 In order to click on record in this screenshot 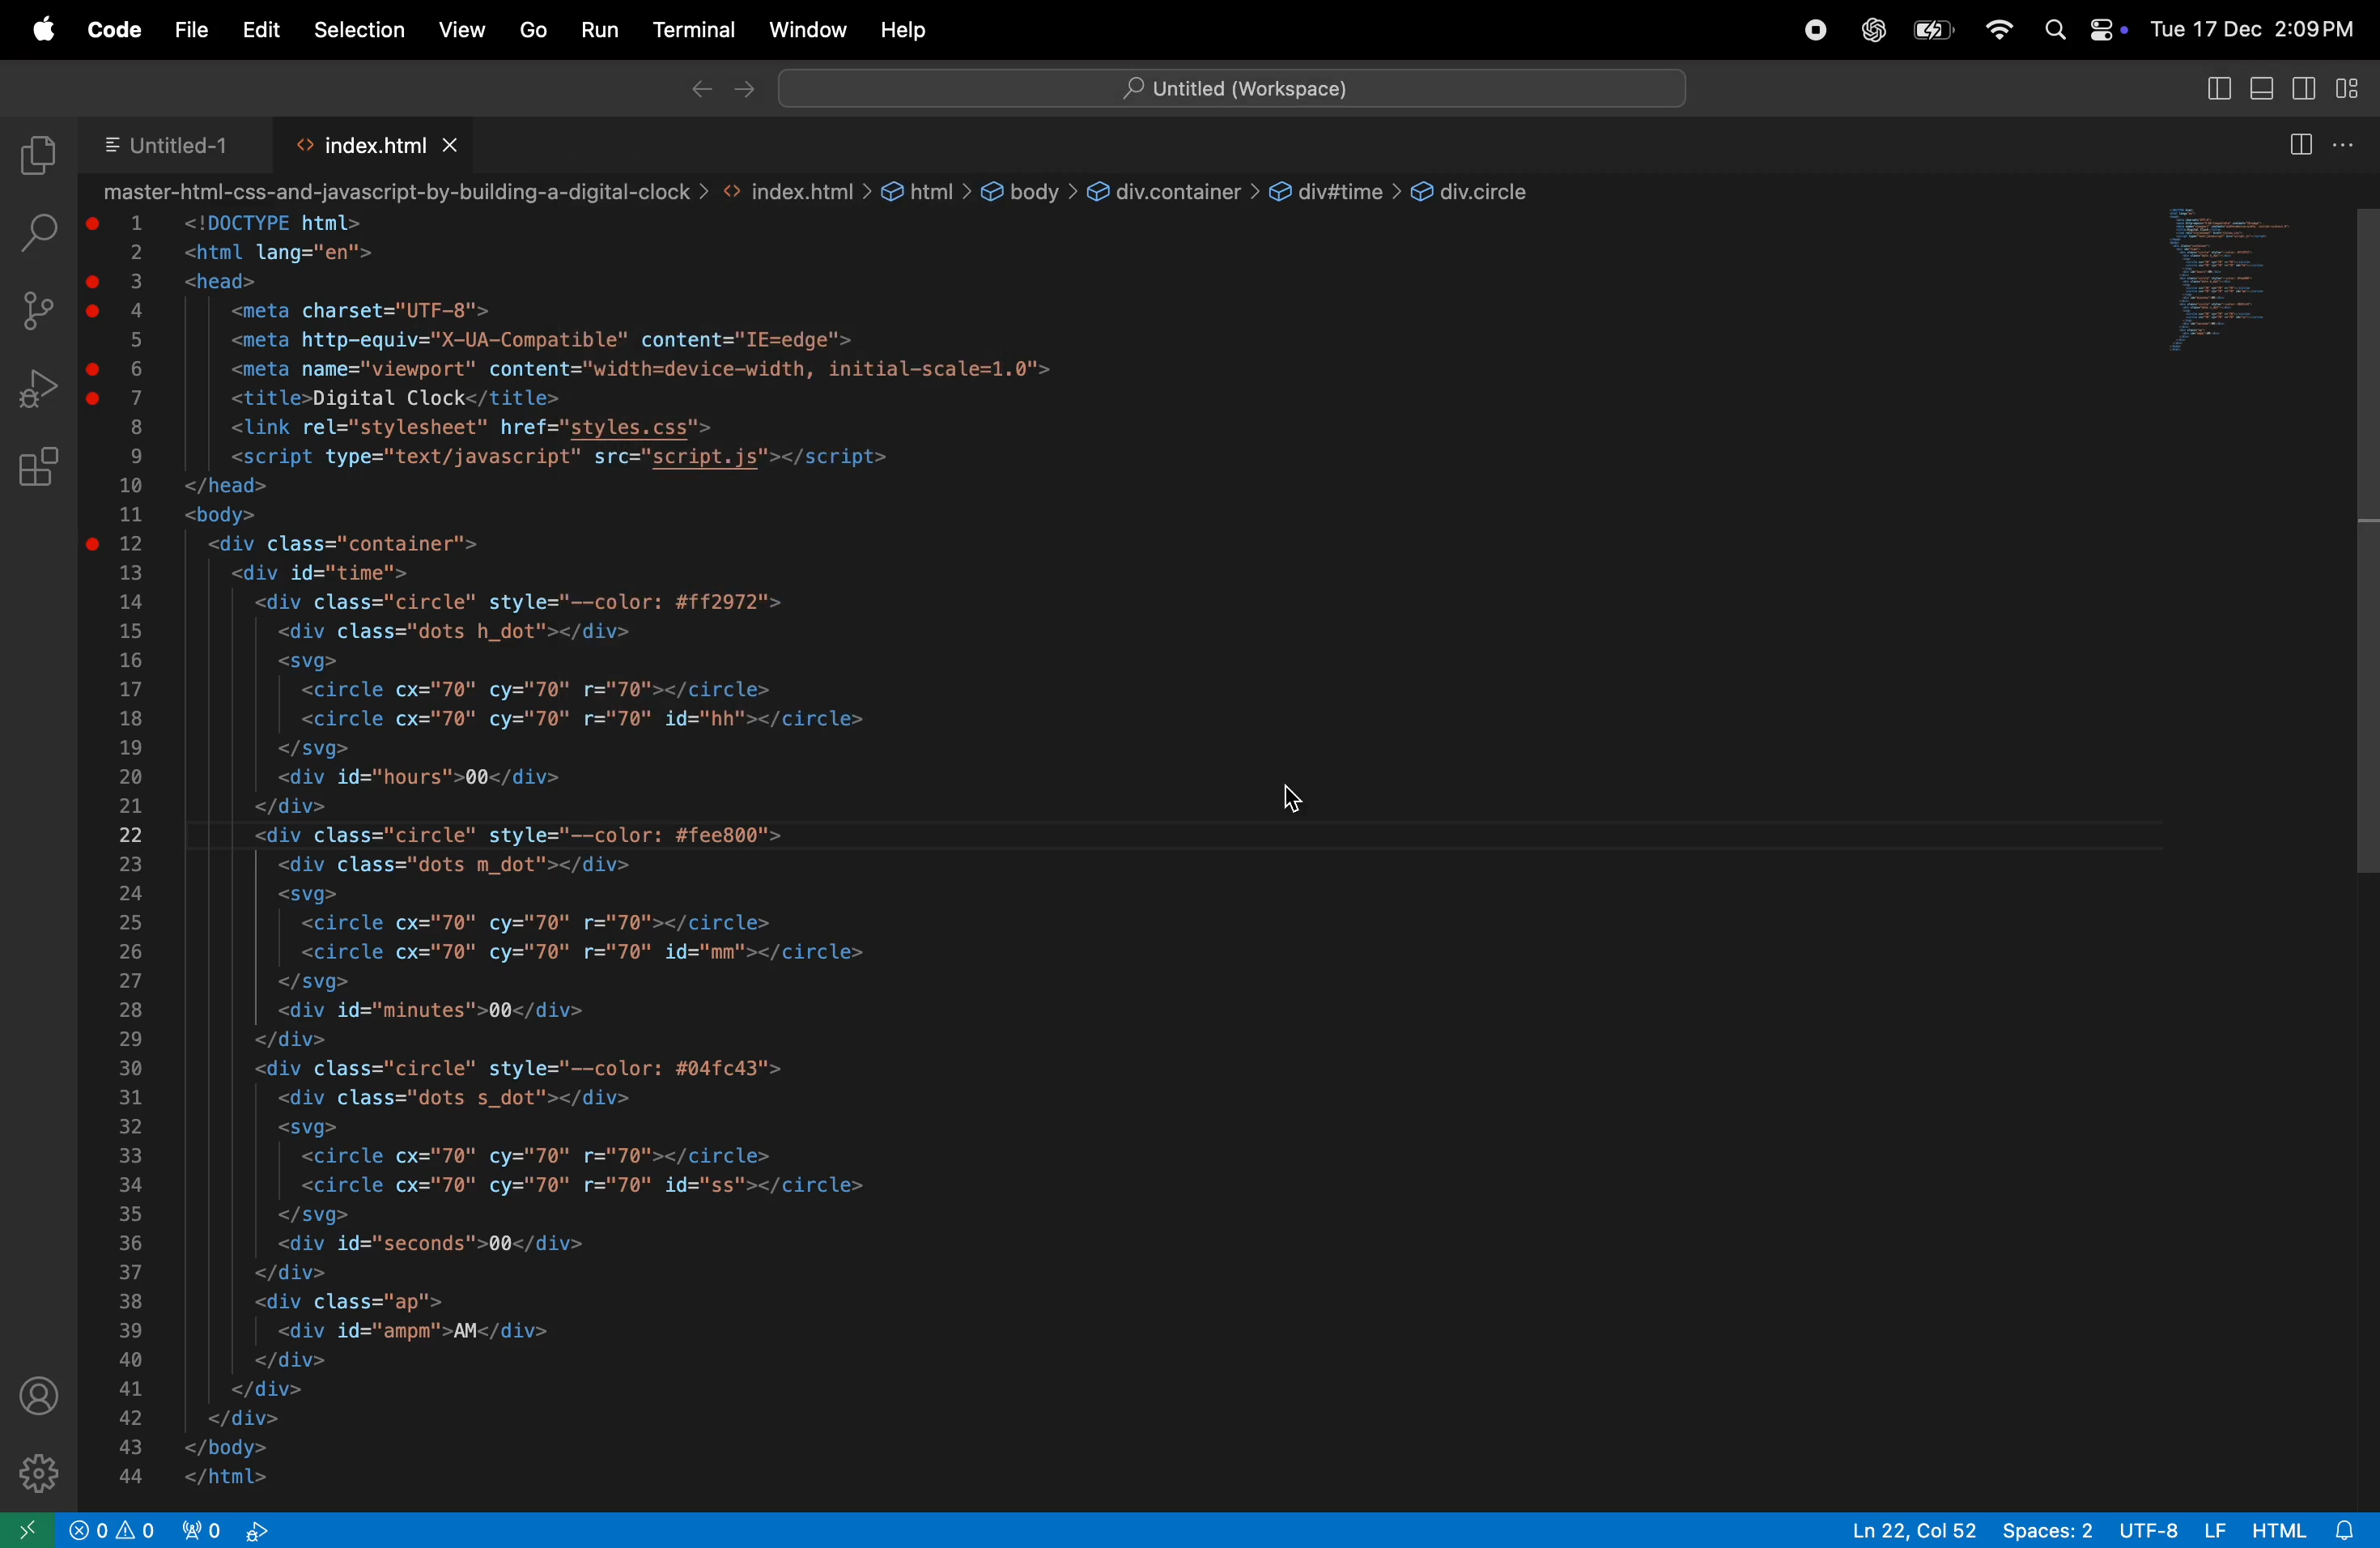, I will do `click(1805, 32)`.